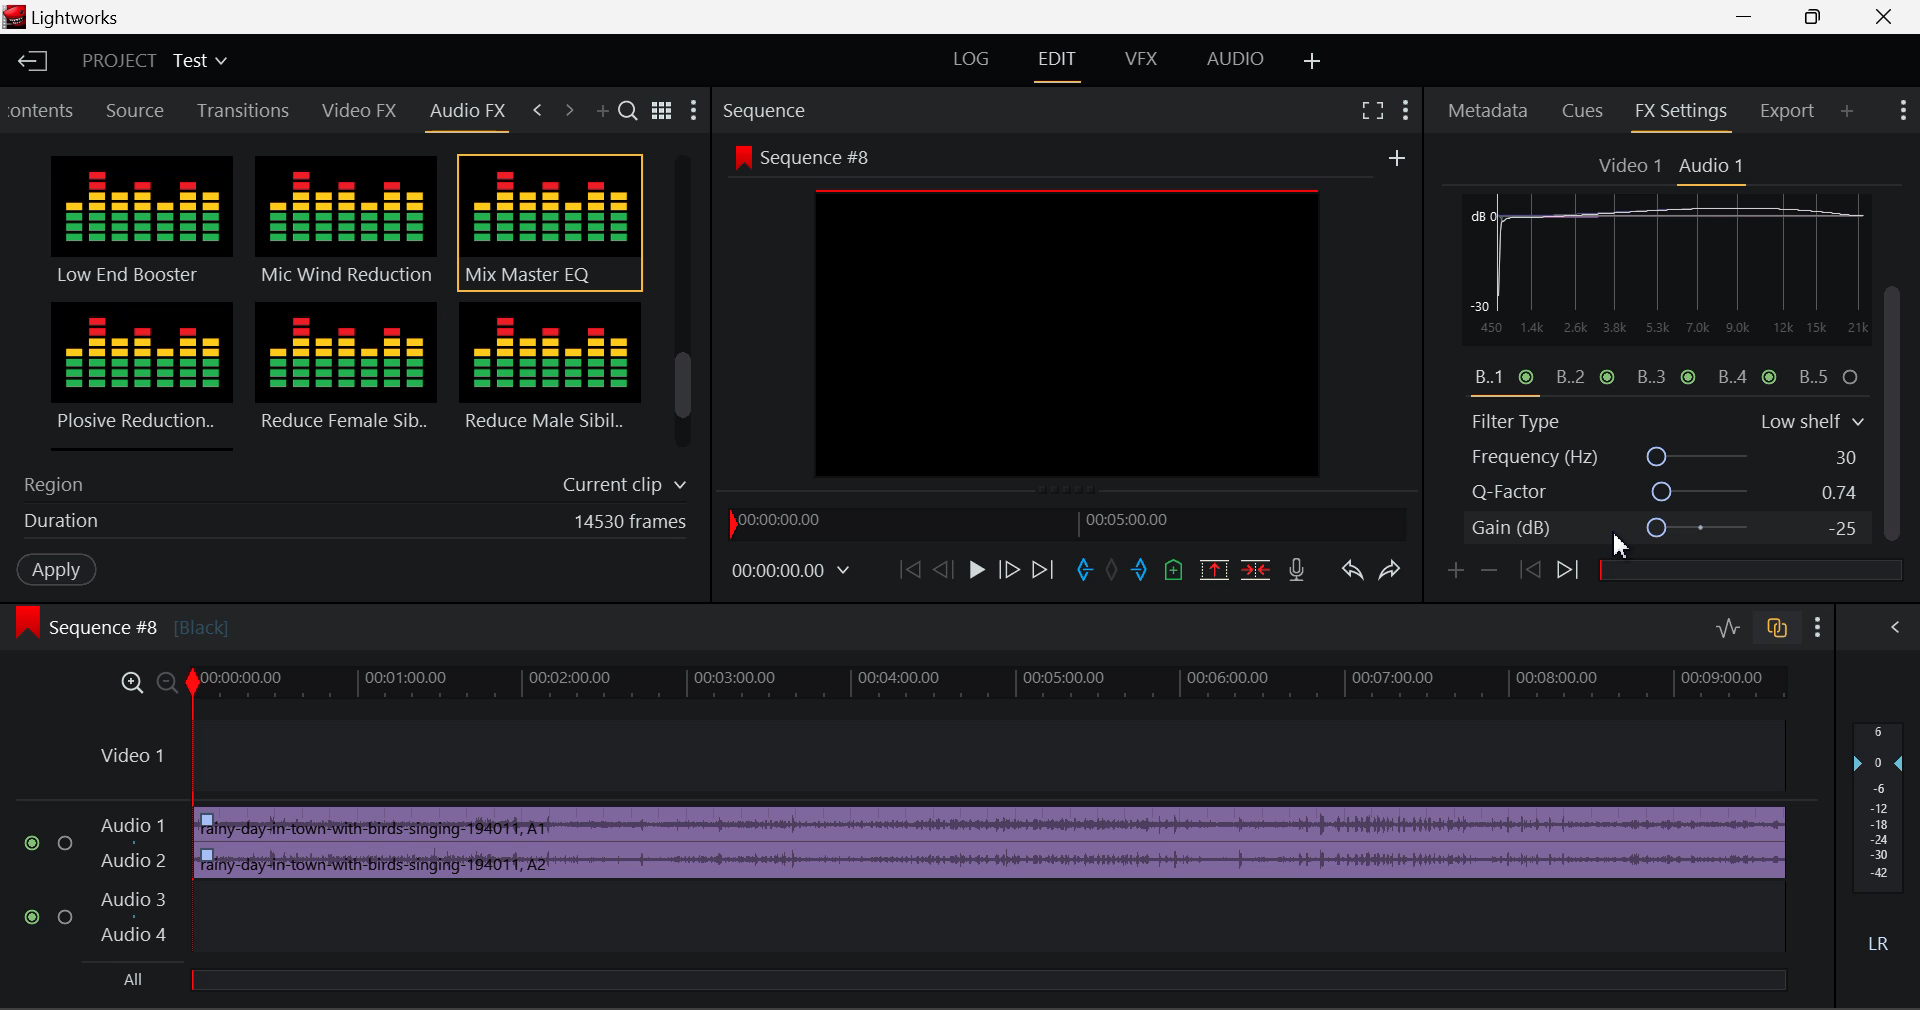  I want to click on Settings, so click(695, 113).